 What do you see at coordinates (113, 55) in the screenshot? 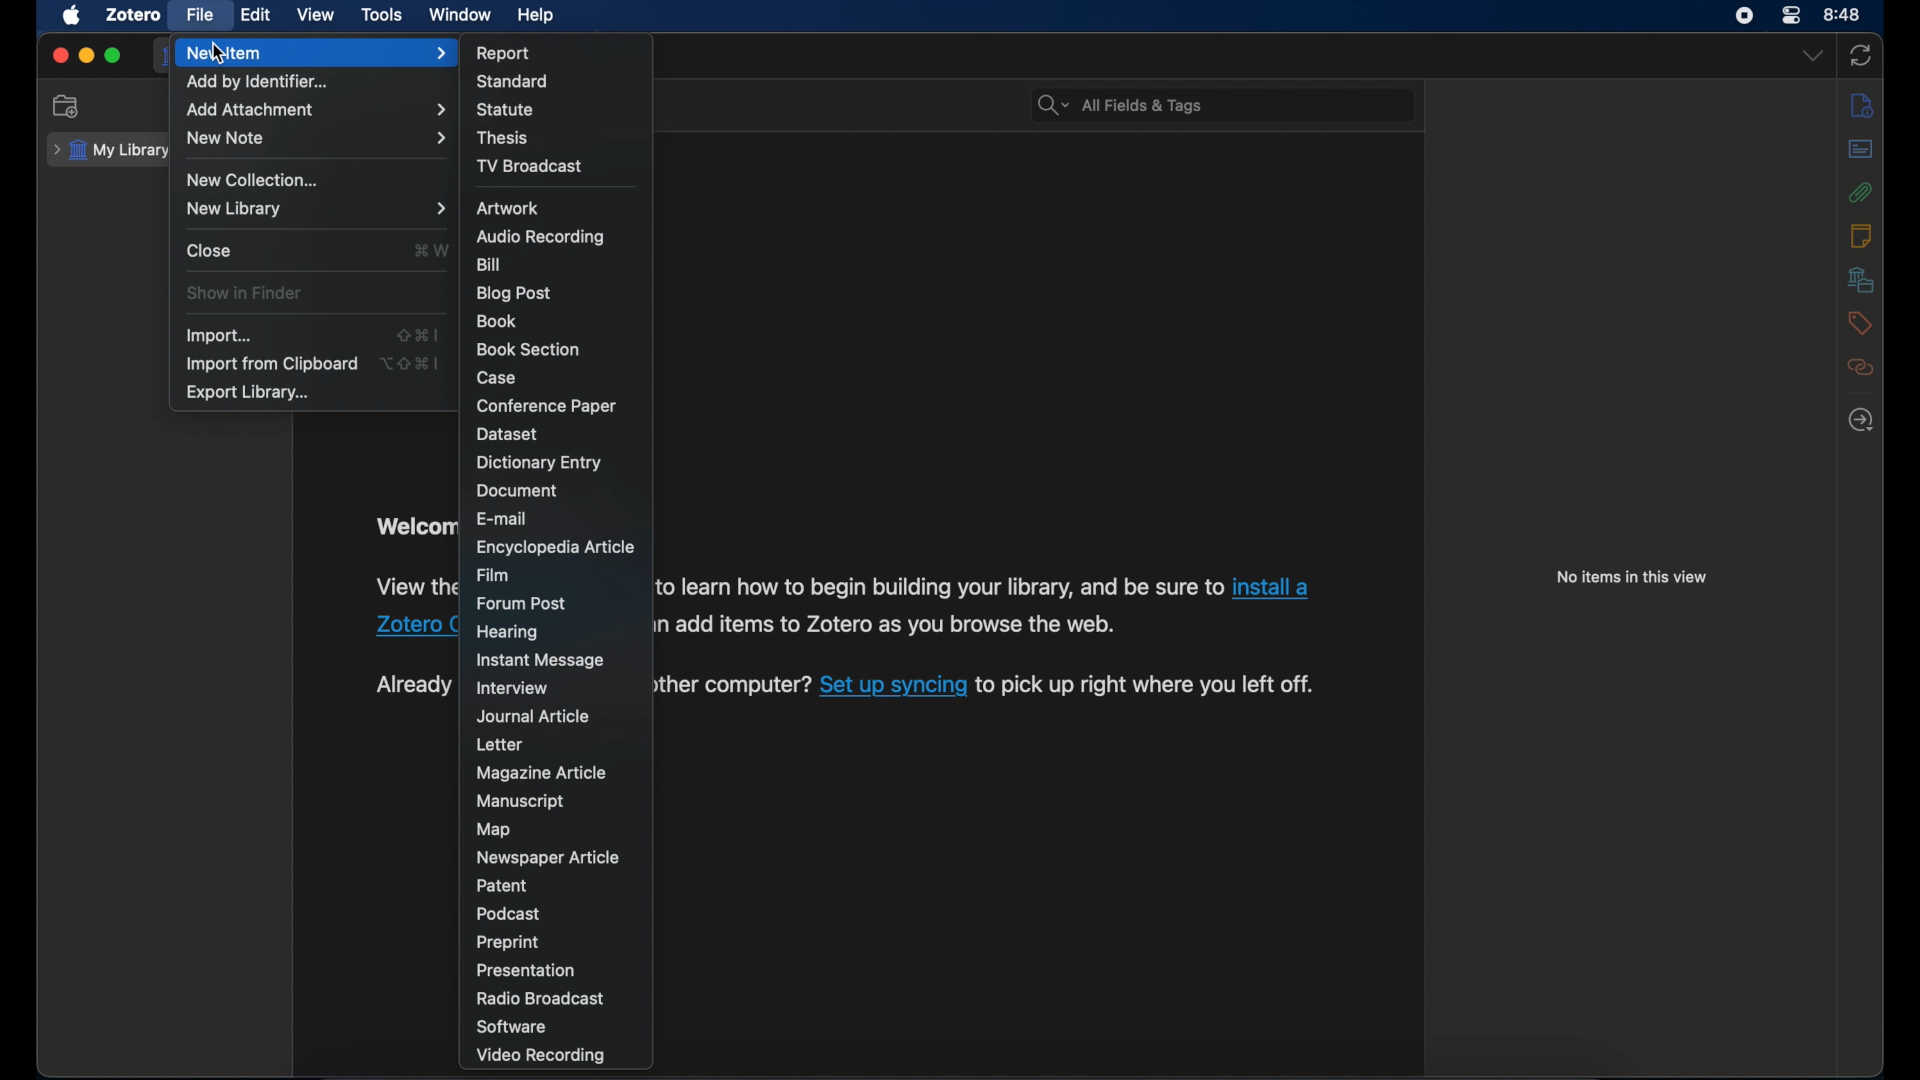
I see `maximize` at bounding box center [113, 55].